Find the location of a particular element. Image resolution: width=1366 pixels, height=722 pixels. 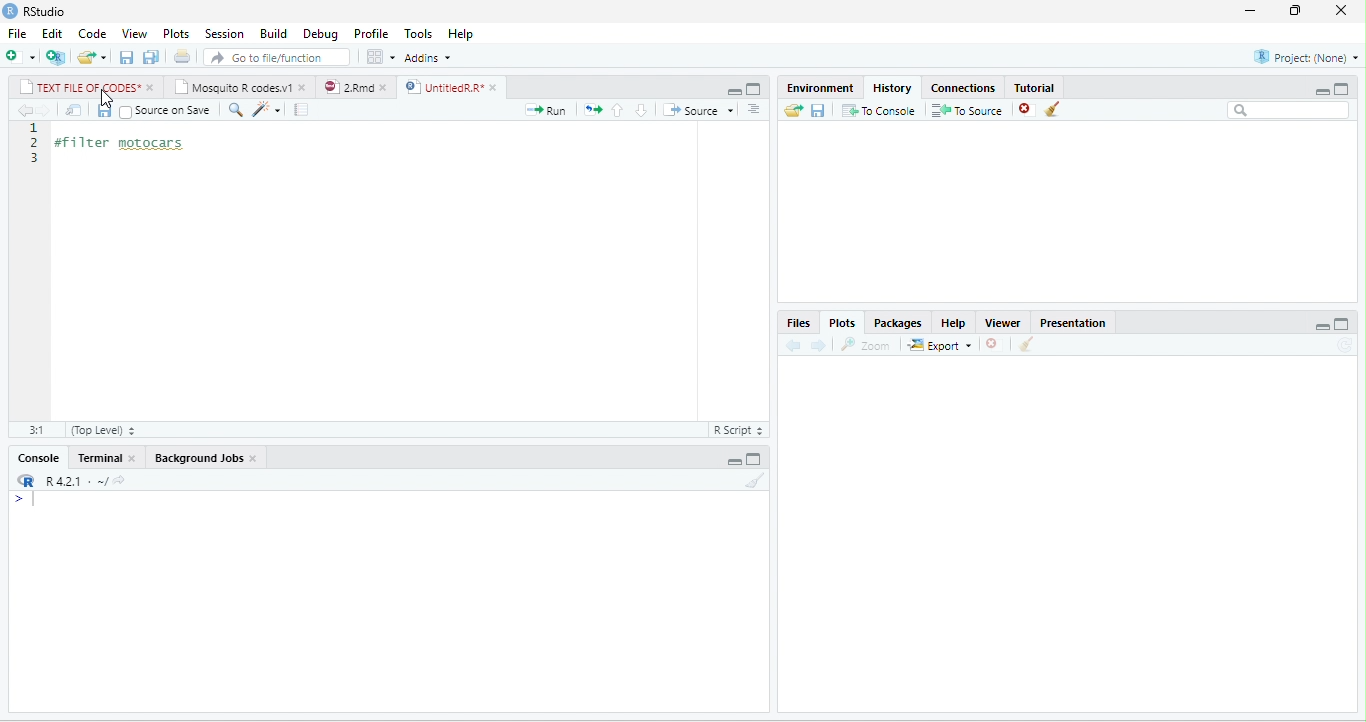

back is located at coordinates (26, 110).